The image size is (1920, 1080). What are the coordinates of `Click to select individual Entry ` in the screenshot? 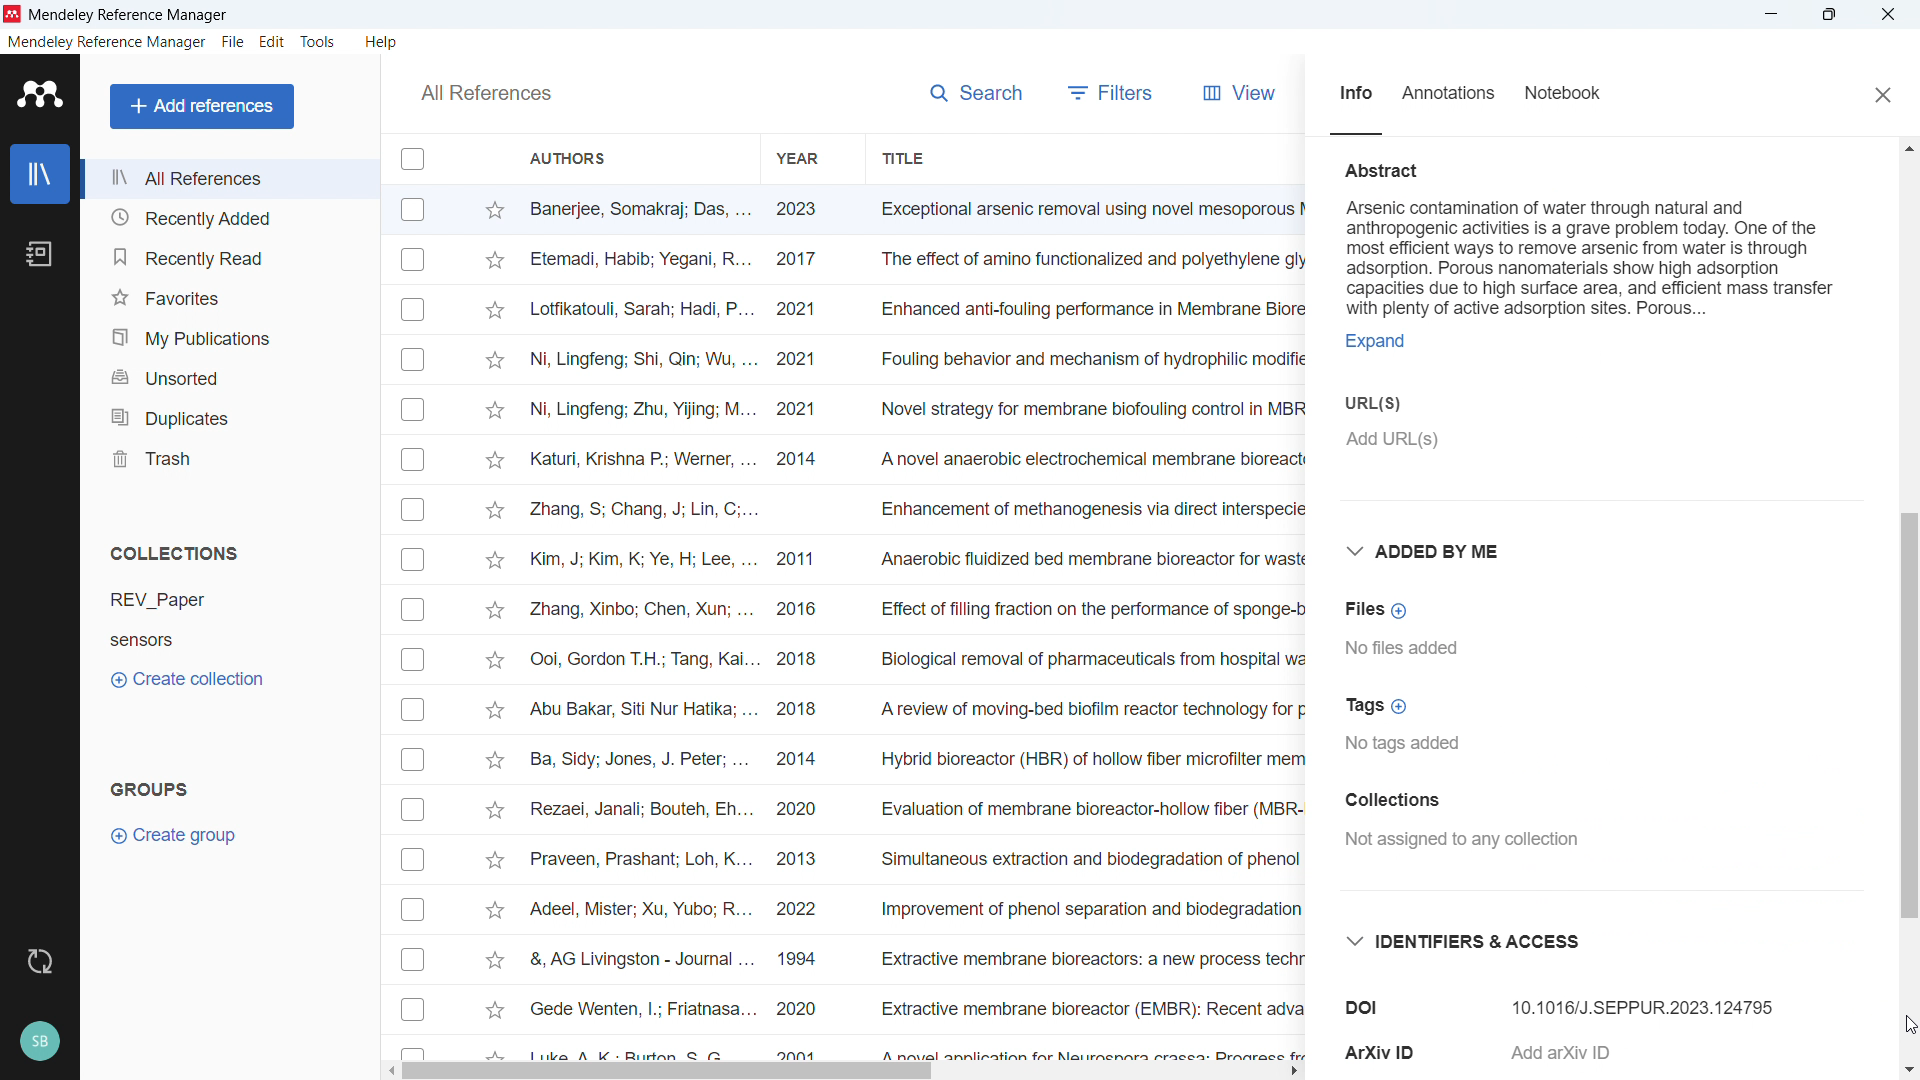 It's located at (414, 209).